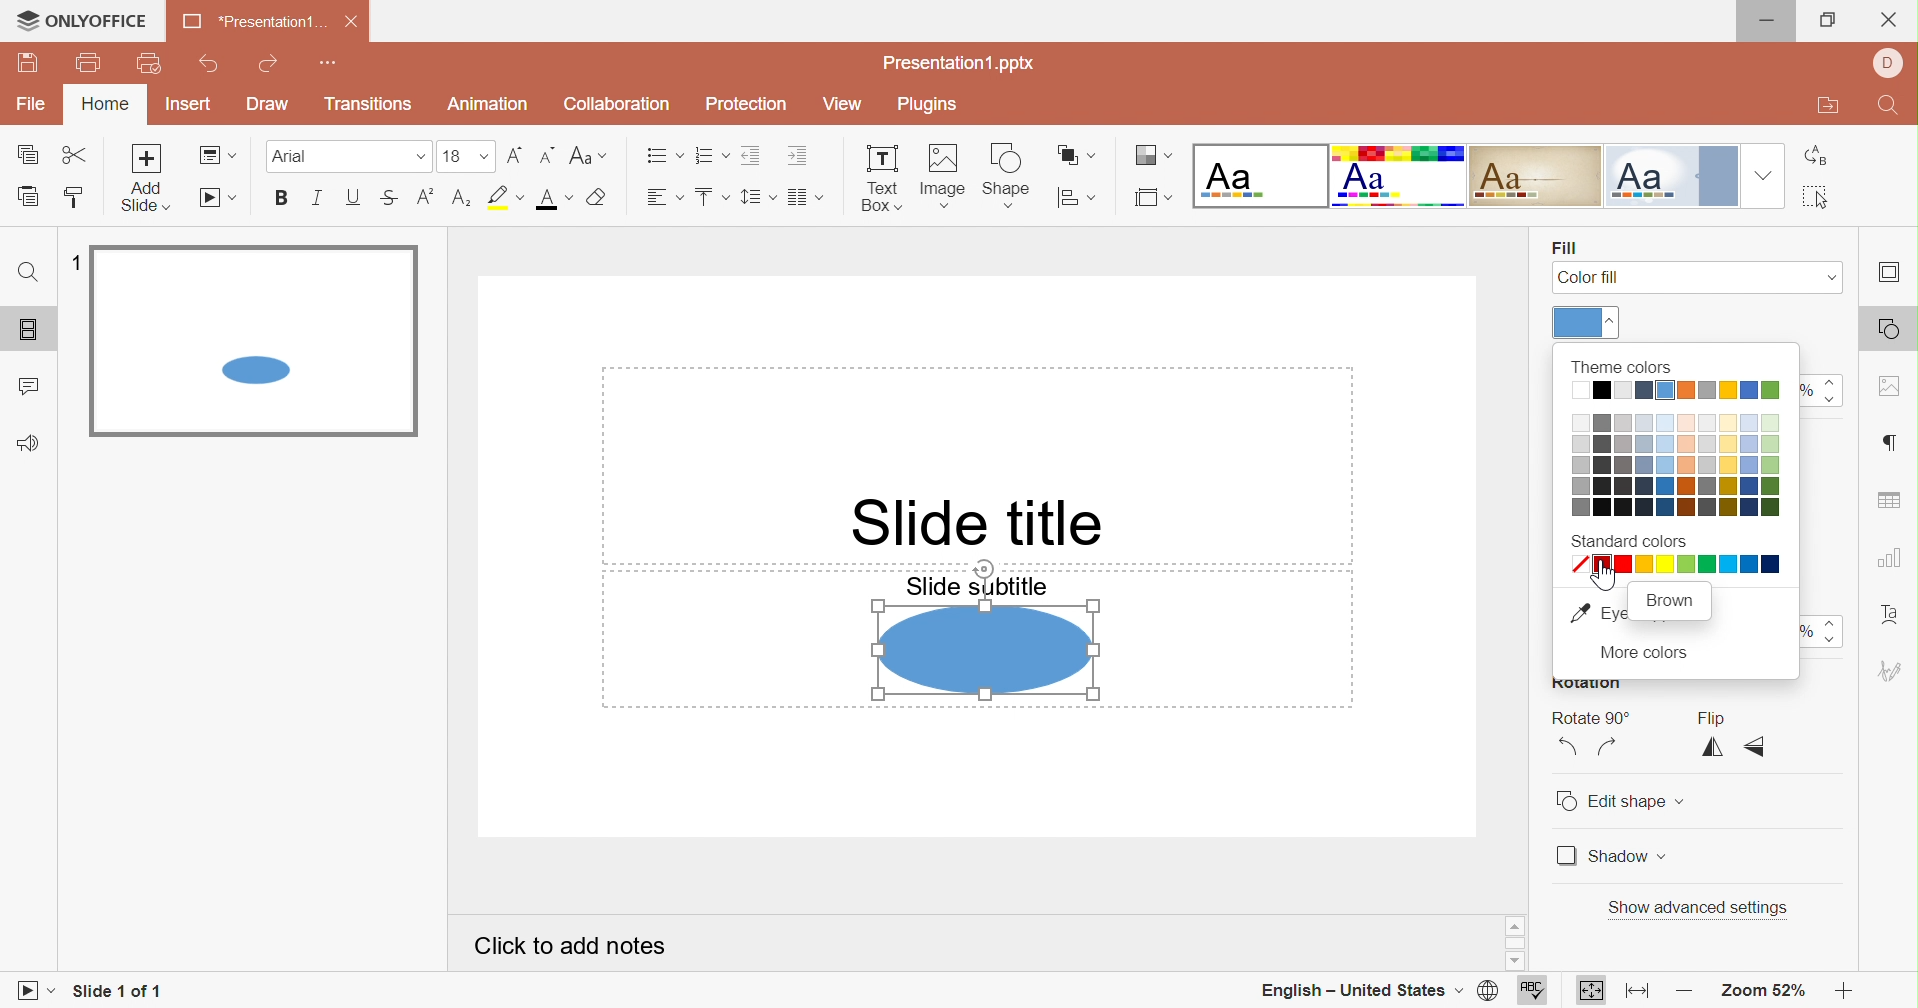 Image resolution: width=1918 pixels, height=1008 pixels. What do you see at coordinates (1888, 557) in the screenshot?
I see `Chart settings` at bounding box center [1888, 557].